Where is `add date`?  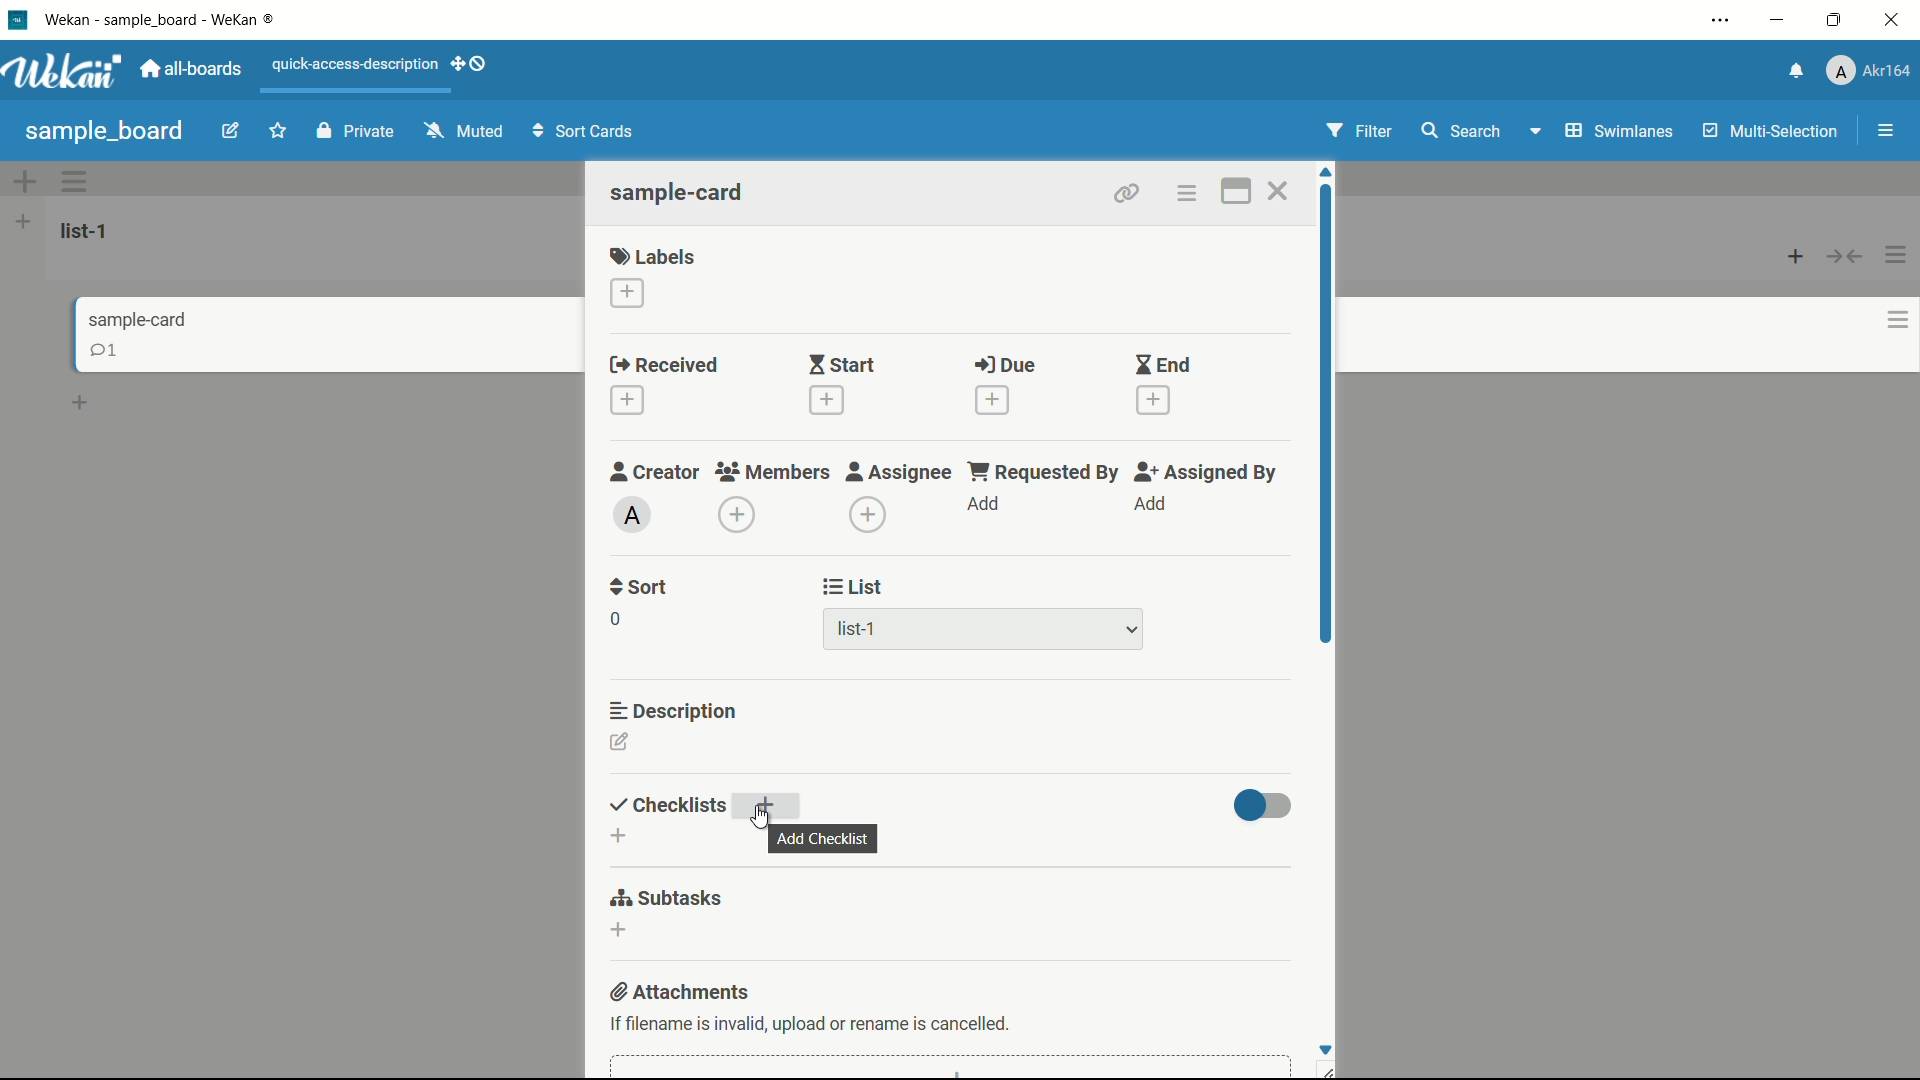 add date is located at coordinates (1153, 400).